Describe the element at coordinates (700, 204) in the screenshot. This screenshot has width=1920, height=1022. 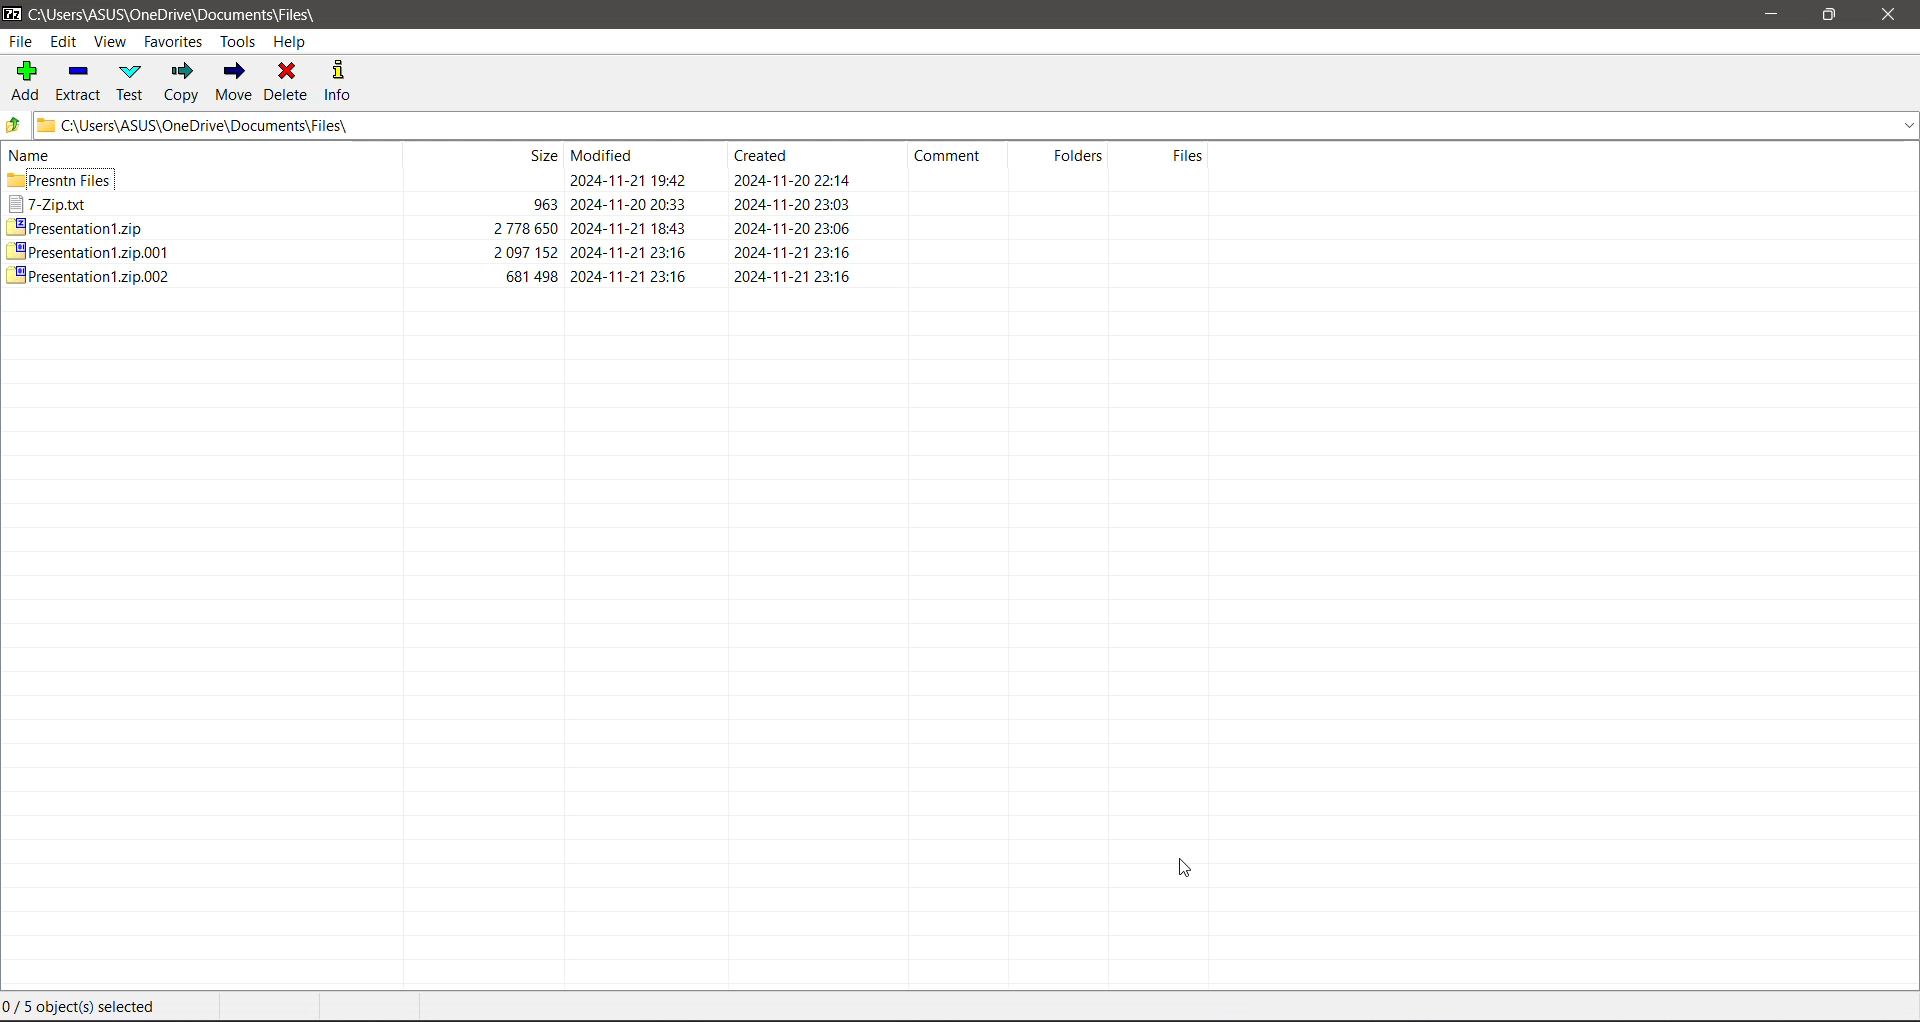
I see `963 2024-11-20 20:33 2024-11-20 23:03` at that location.